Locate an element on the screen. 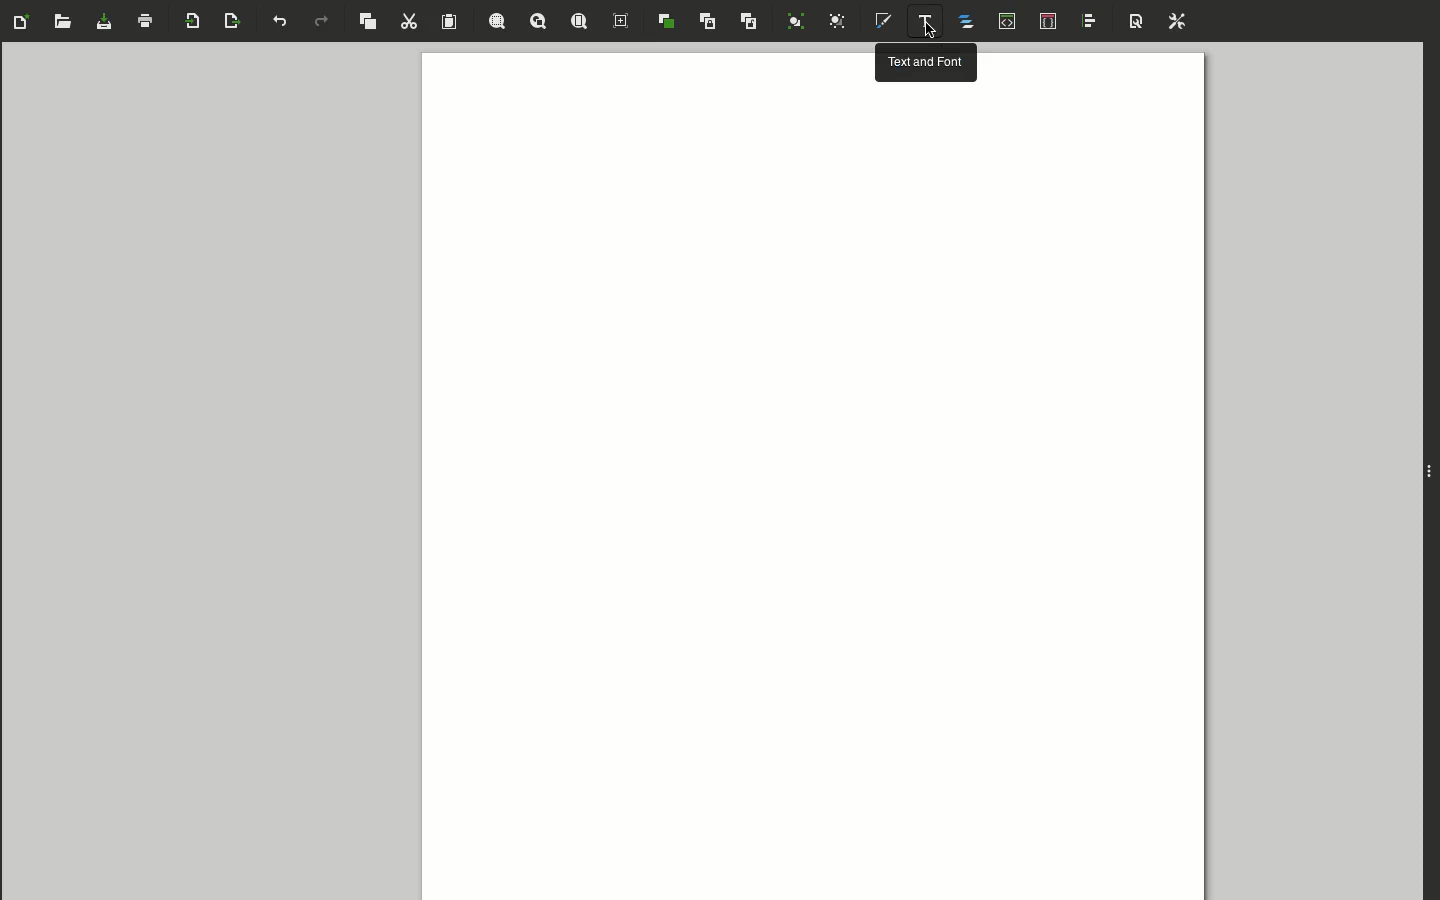  Align and distribute is located at coordinates (1092, 24).